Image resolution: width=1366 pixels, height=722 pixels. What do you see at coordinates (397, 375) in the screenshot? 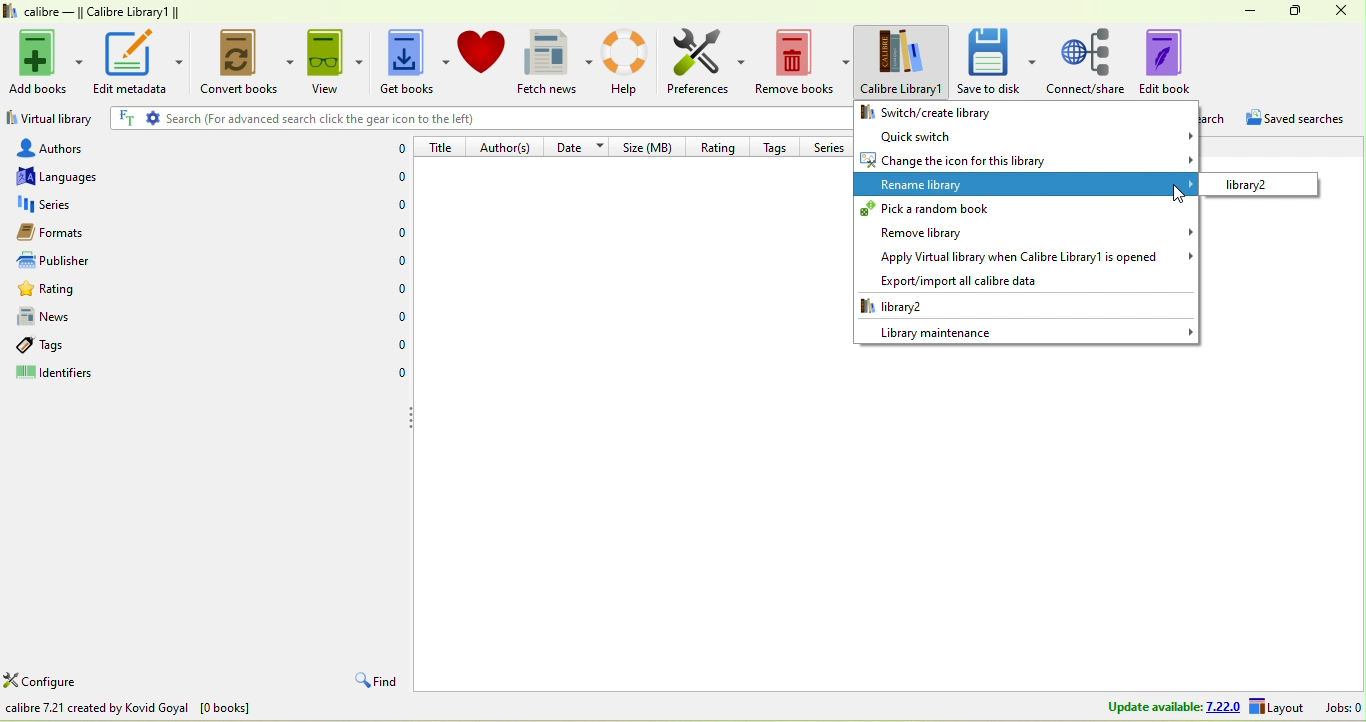
I see `0` at bounding box center [397, 375].